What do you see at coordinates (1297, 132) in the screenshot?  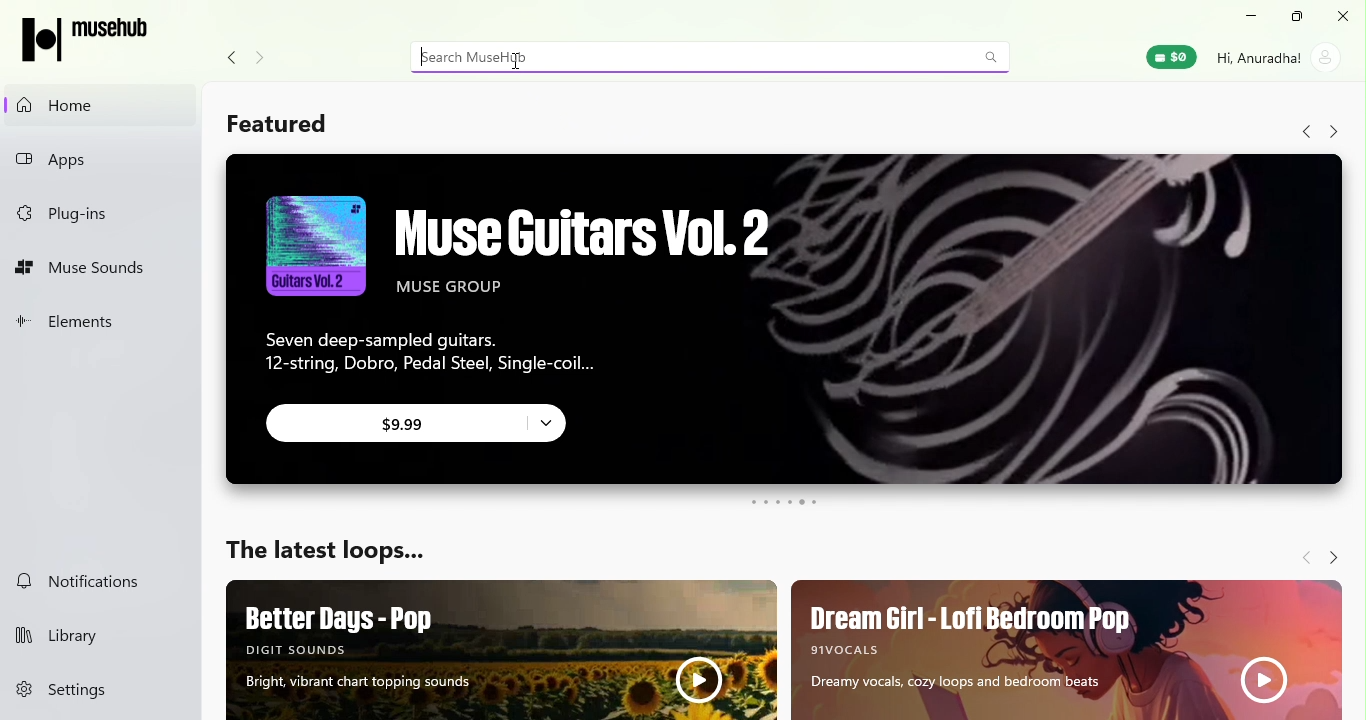 I see `Navigate back` at bounding box center [1297, 132].